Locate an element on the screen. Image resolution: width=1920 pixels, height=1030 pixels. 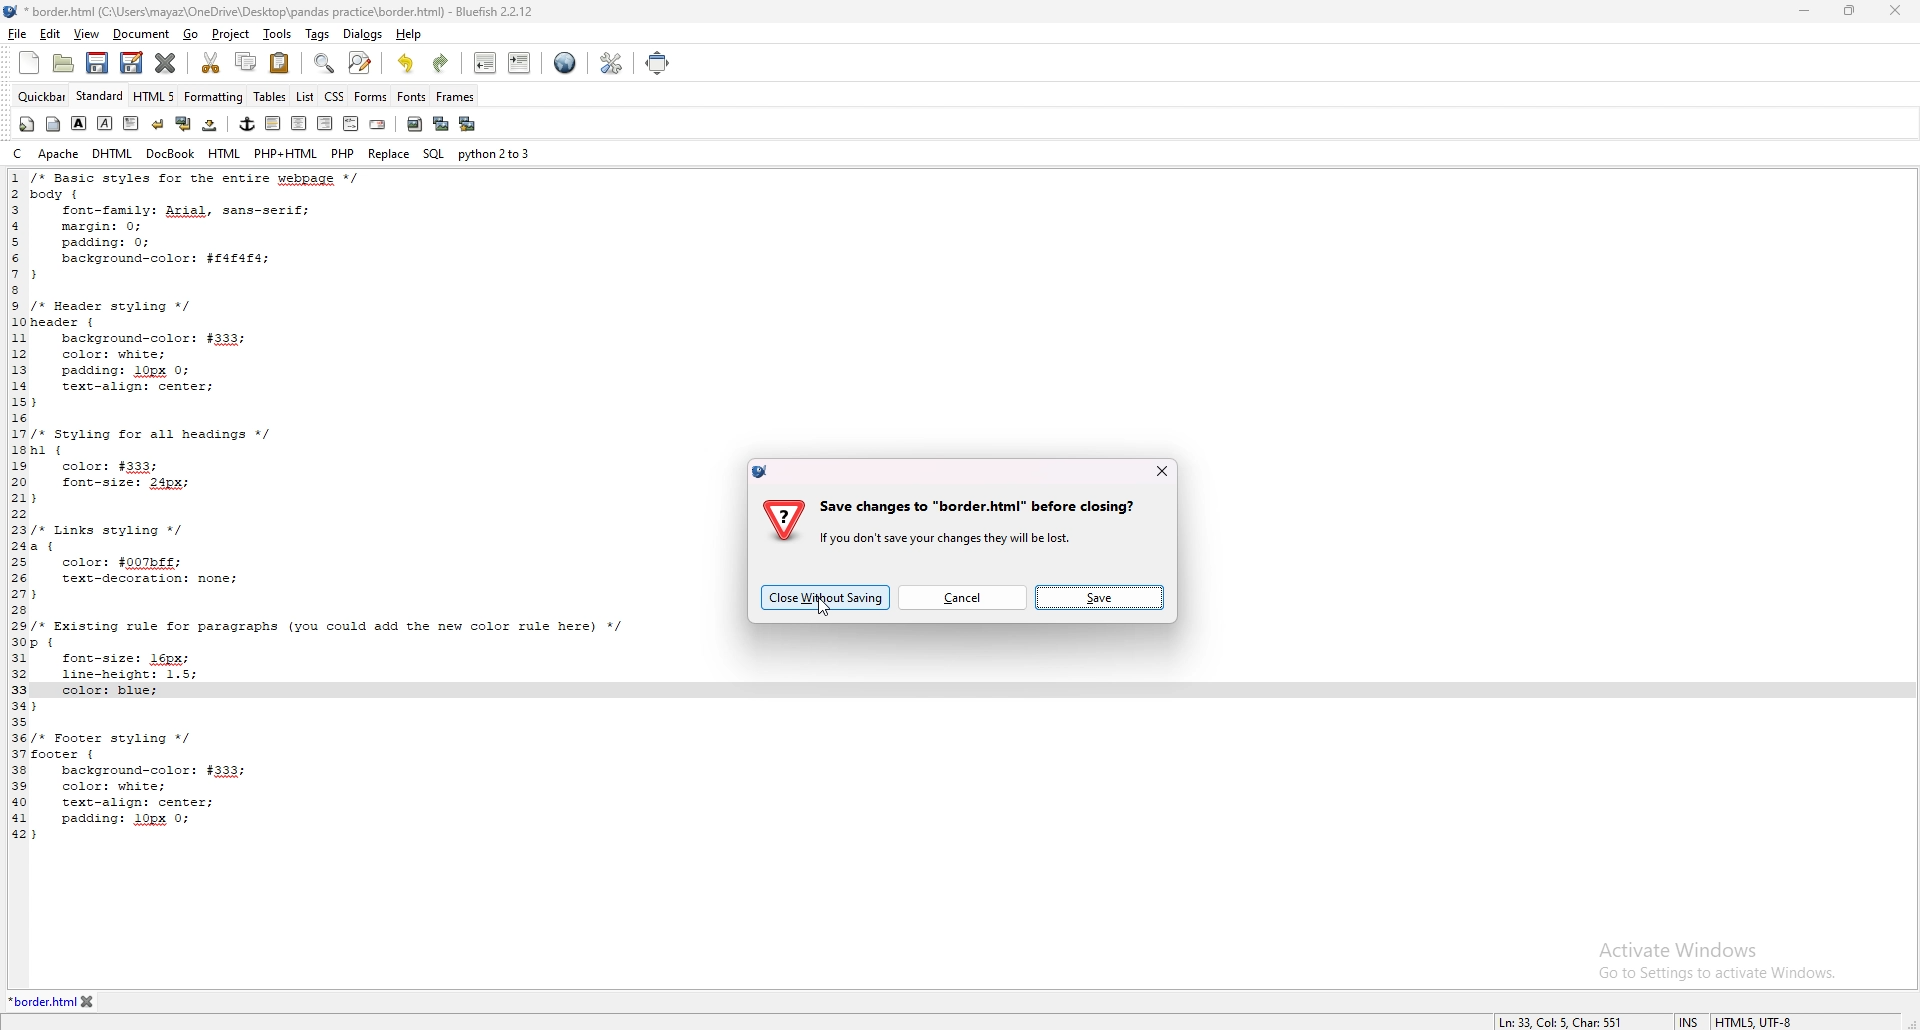
paste is located at coordinates (279, 63).